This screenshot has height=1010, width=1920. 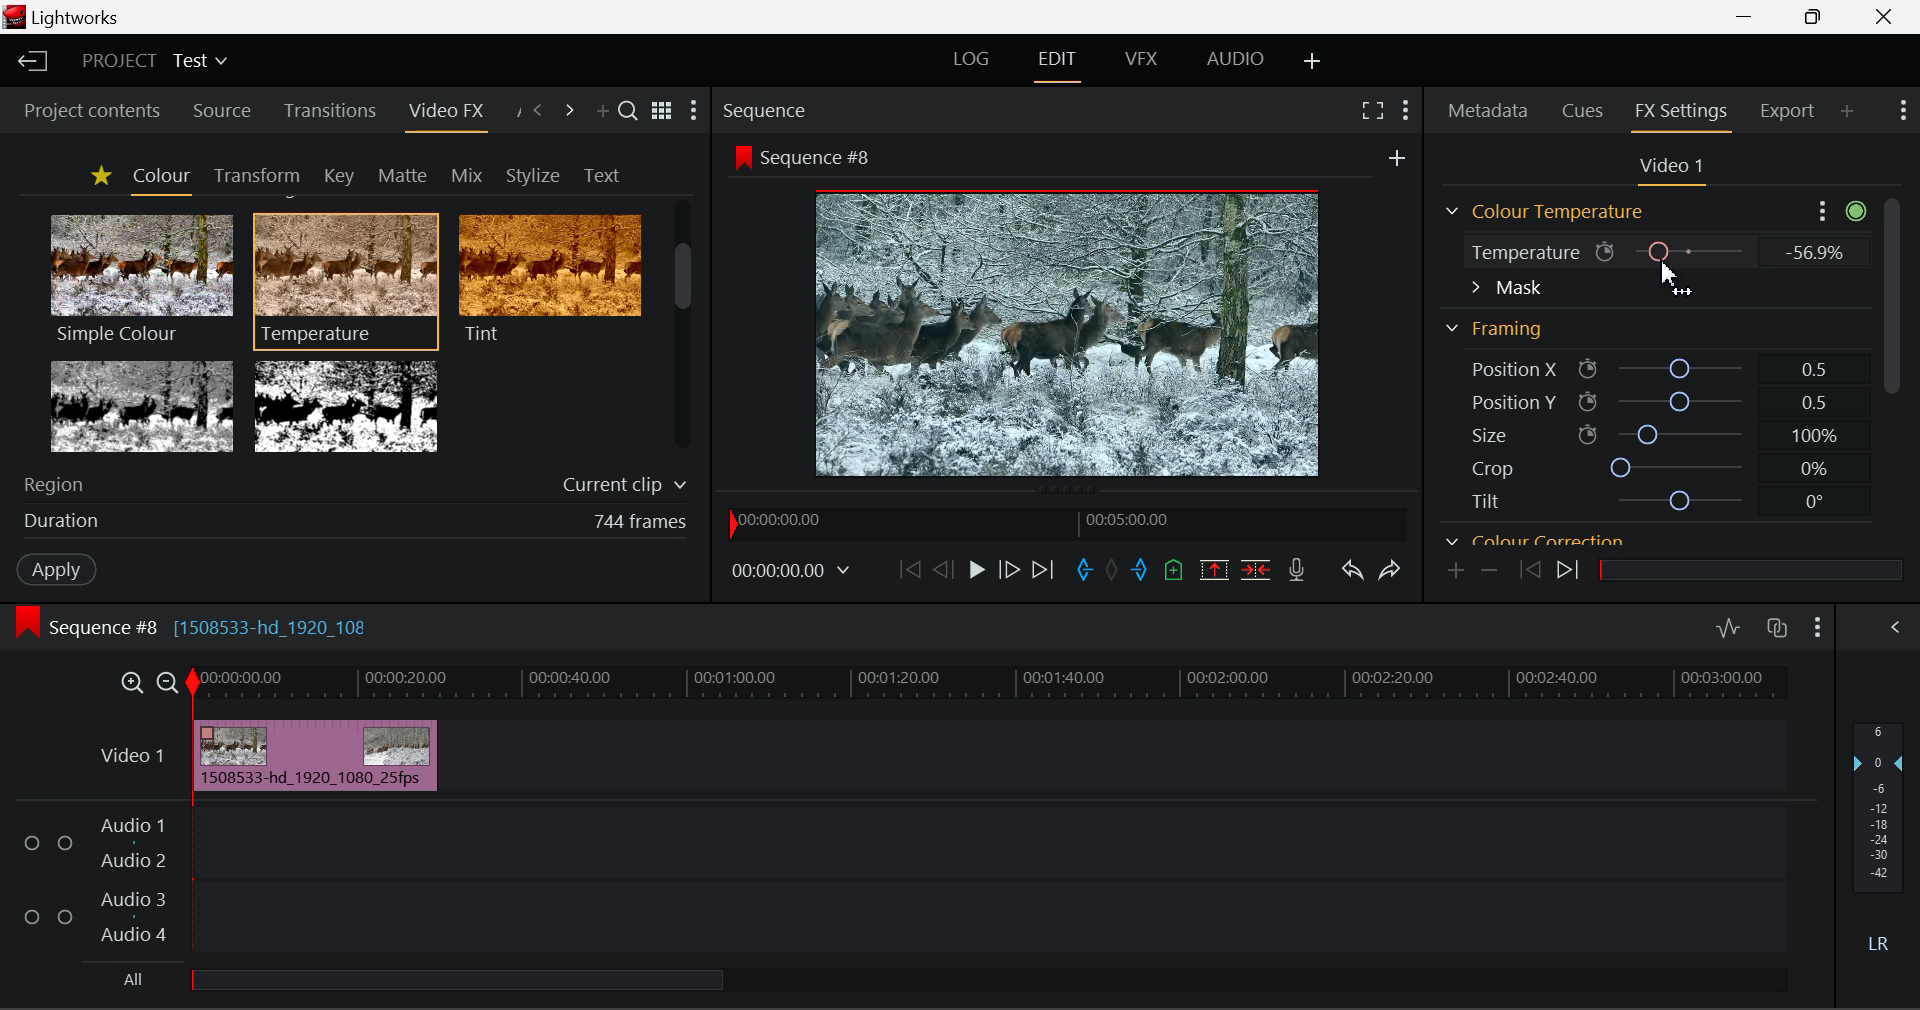 What do you see at coordinates (1312, 61) in the screenshot?
I see `Add Layout` at bounding box center [1312, 61].